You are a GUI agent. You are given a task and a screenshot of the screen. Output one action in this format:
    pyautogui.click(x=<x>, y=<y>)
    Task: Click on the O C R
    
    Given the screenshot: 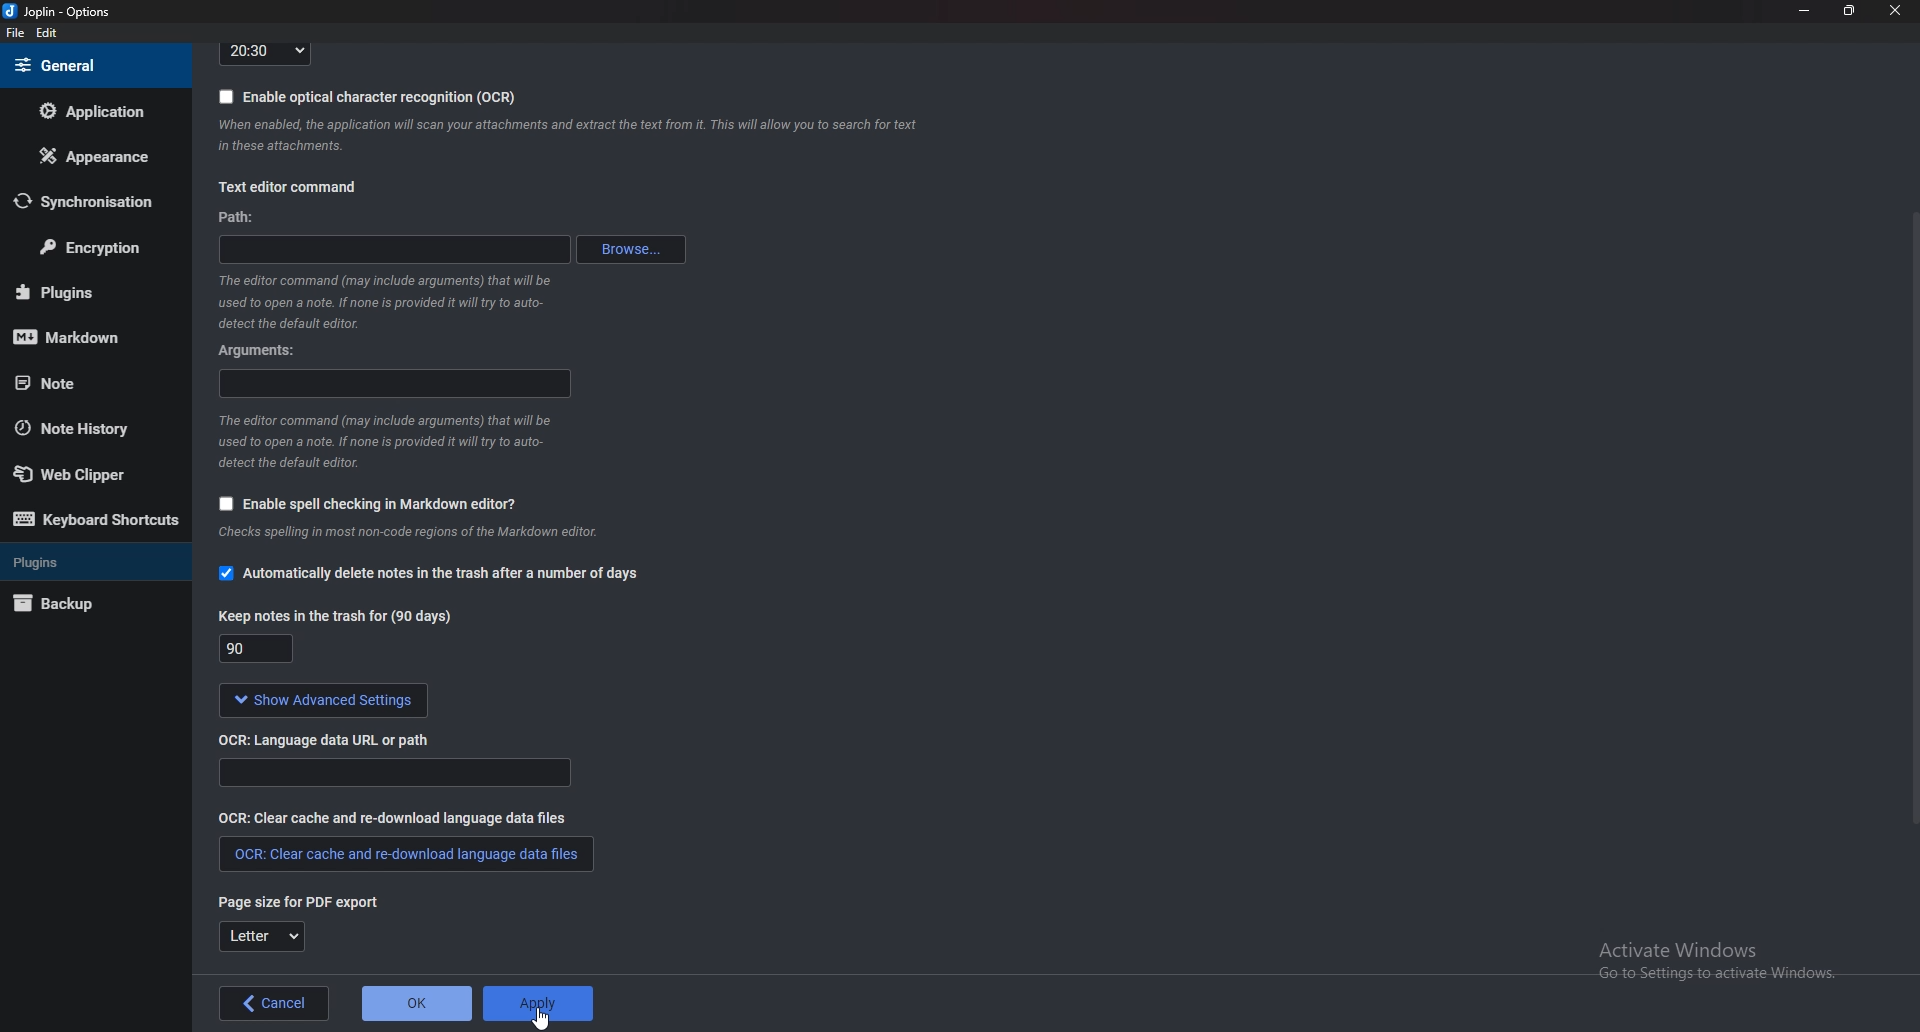 What is the action you would take?
    pyautogui.click(x=333, y=738)
    